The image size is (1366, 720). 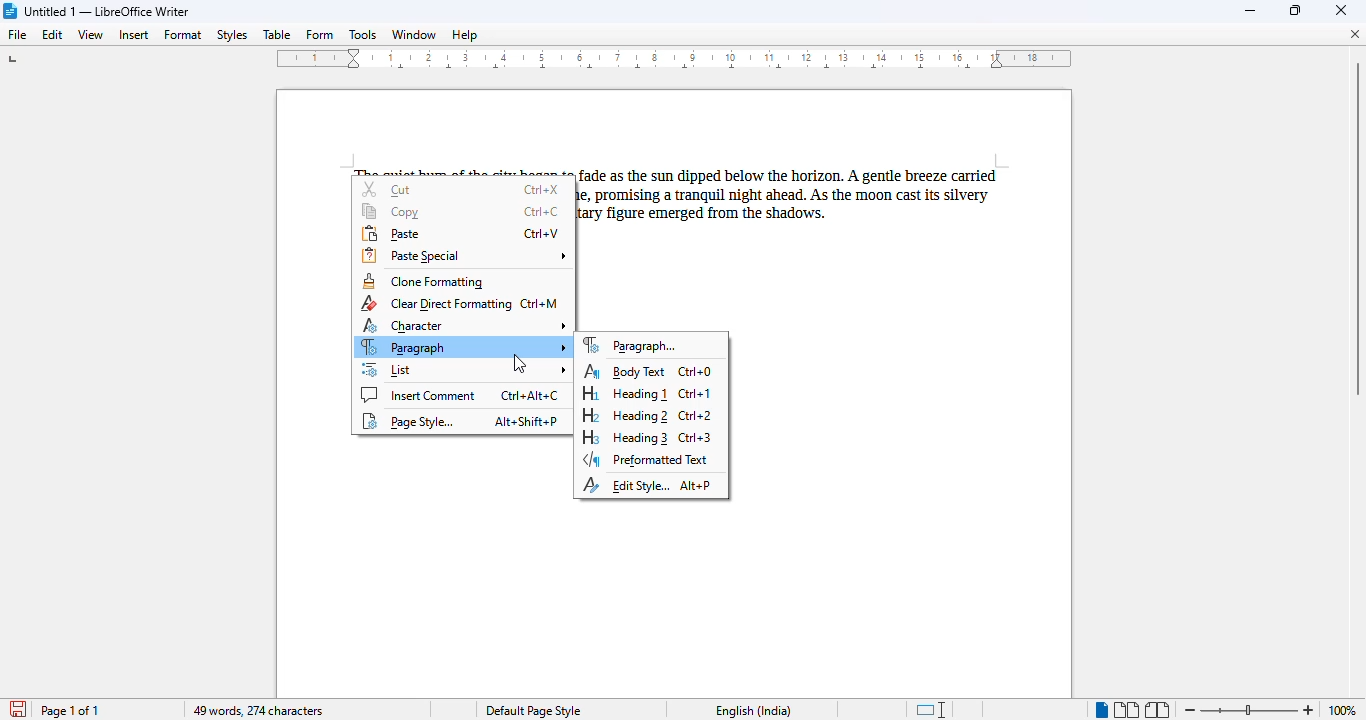 What do you see at coordinates (645, 459) in the screenshot?
I see `preformatted text` at bounding box center [645, 459].